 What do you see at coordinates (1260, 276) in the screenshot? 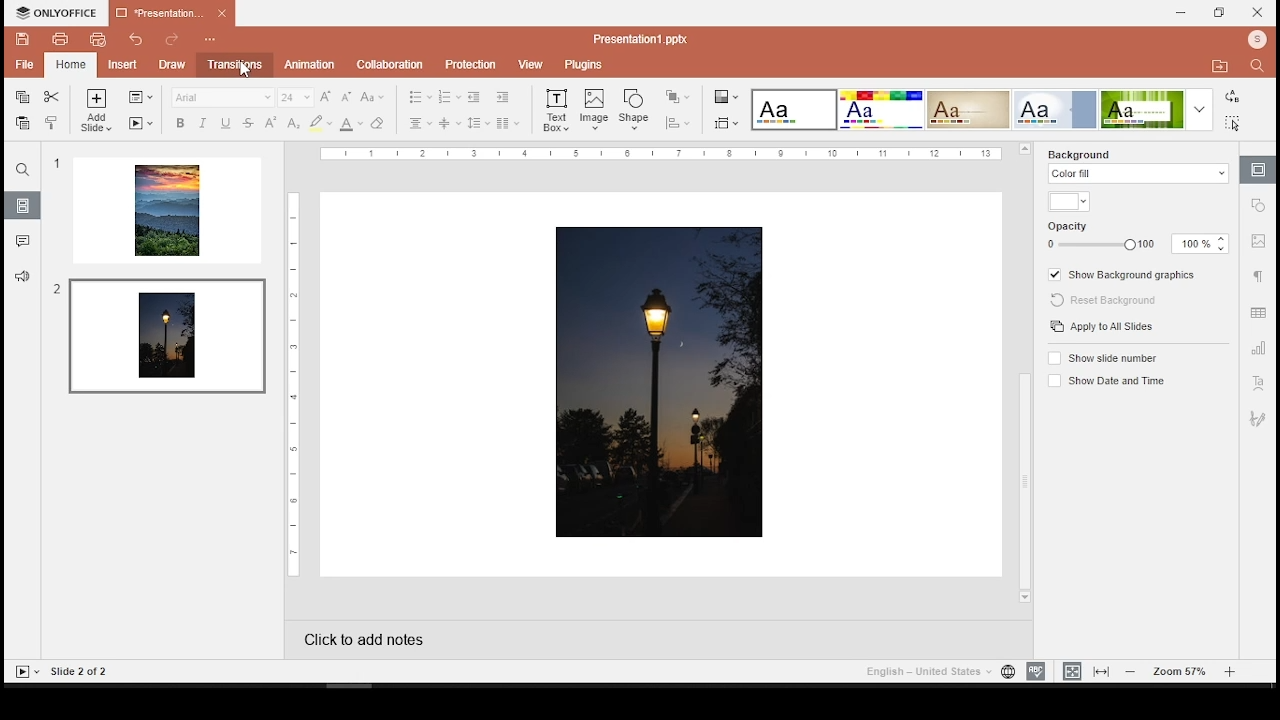
I see `paragraph settings` at bounding box center [1260, 276].